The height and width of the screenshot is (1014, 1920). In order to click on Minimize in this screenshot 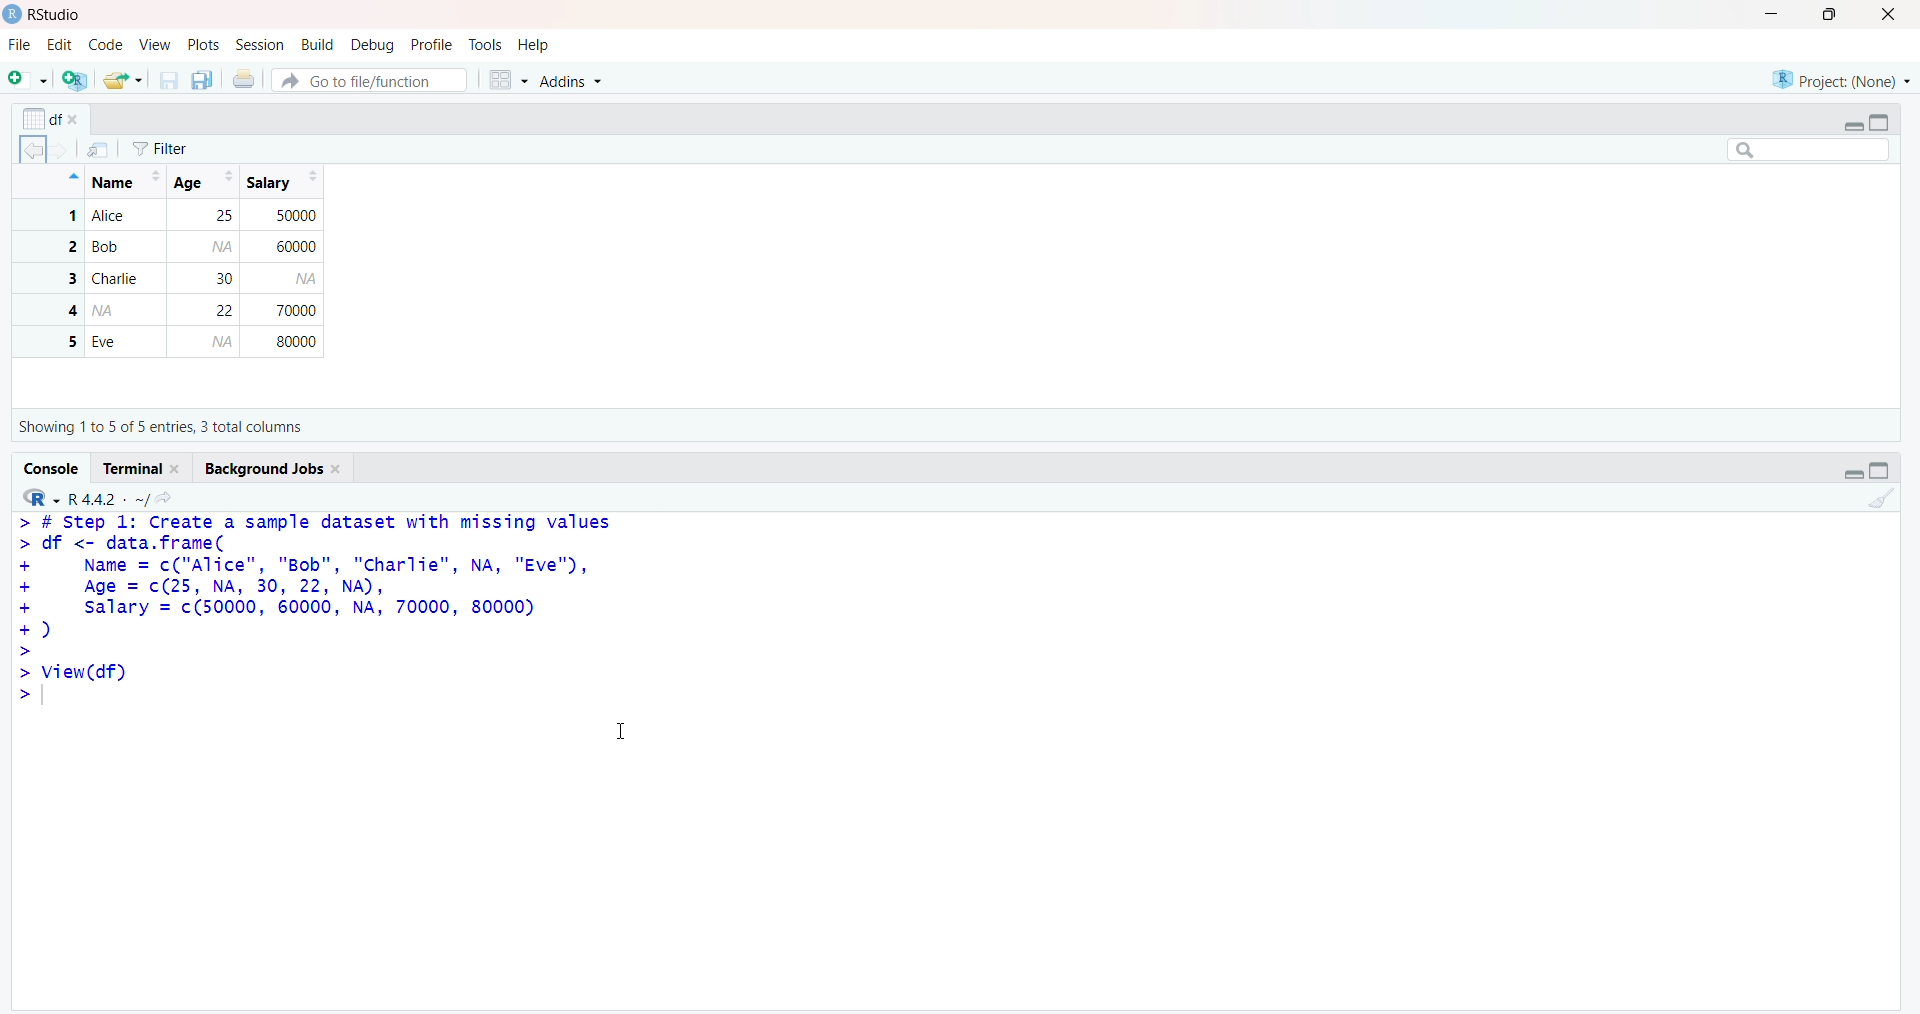, I will do `click(1768, 14)`.